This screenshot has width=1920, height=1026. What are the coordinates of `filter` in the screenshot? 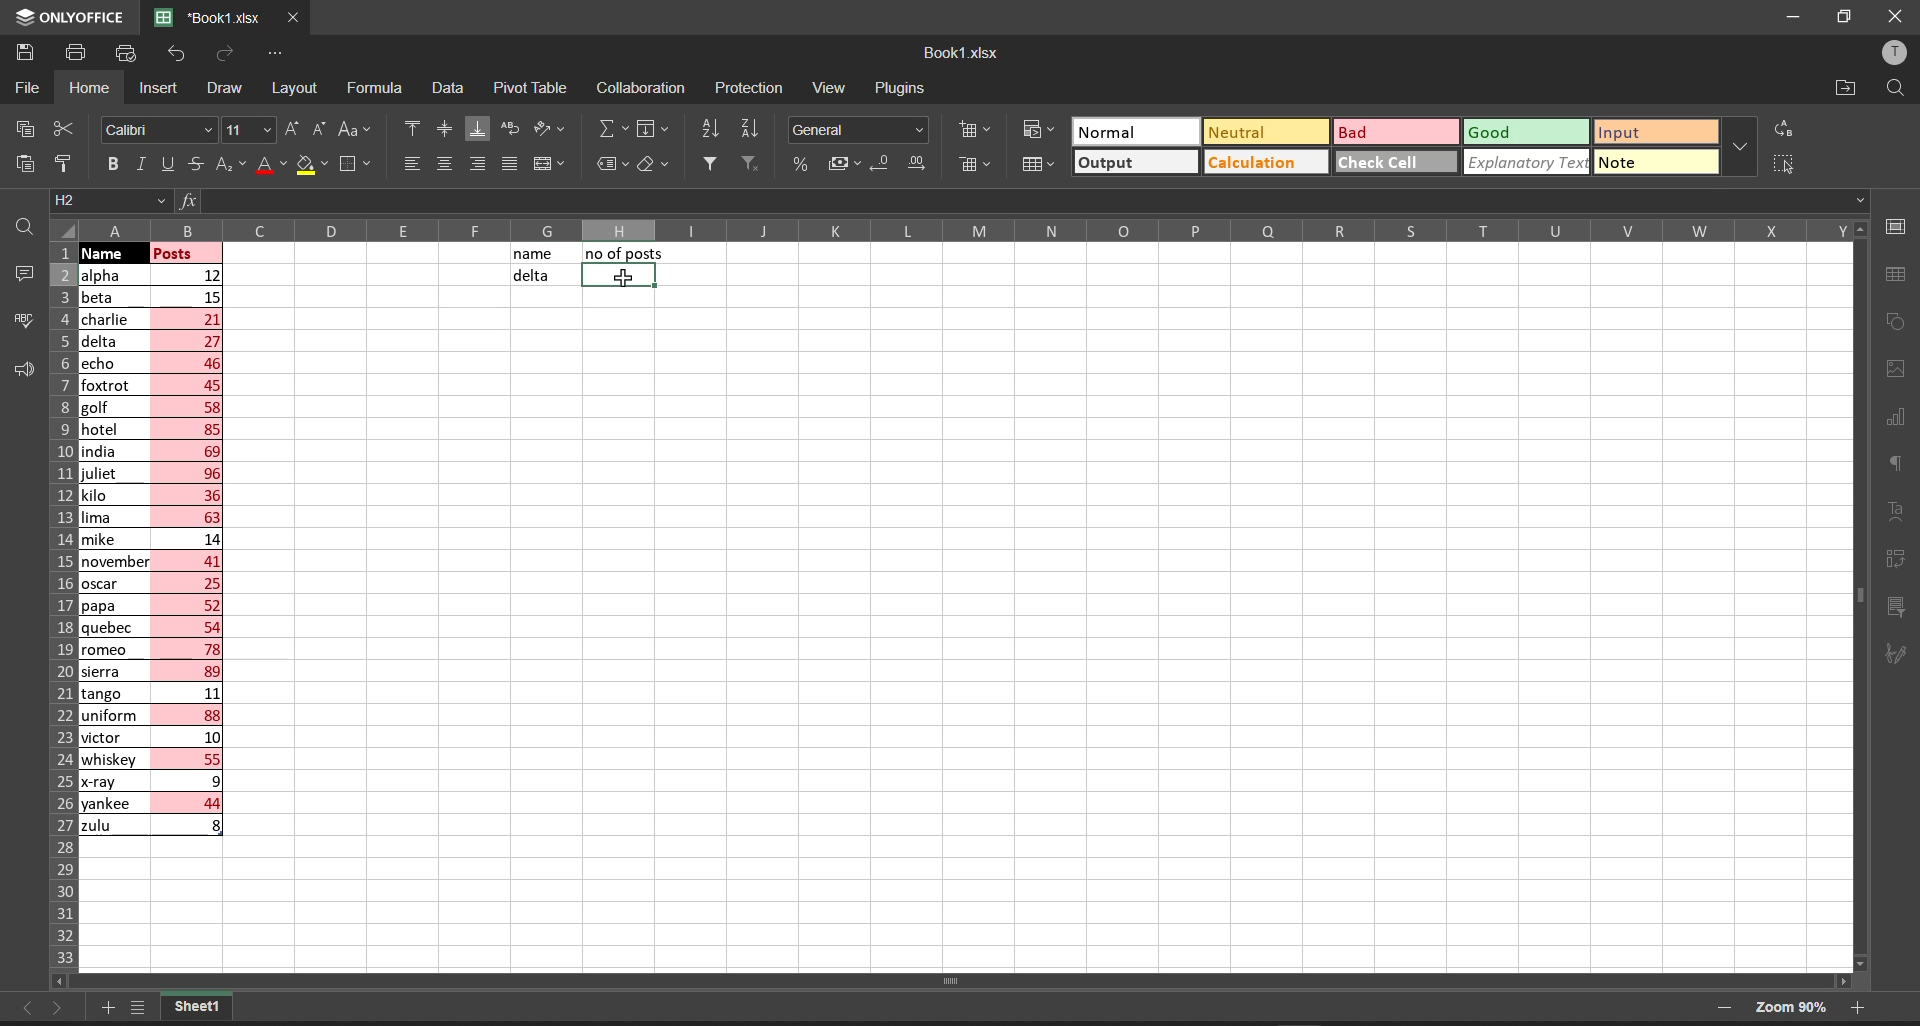 It's located at (709, 162).